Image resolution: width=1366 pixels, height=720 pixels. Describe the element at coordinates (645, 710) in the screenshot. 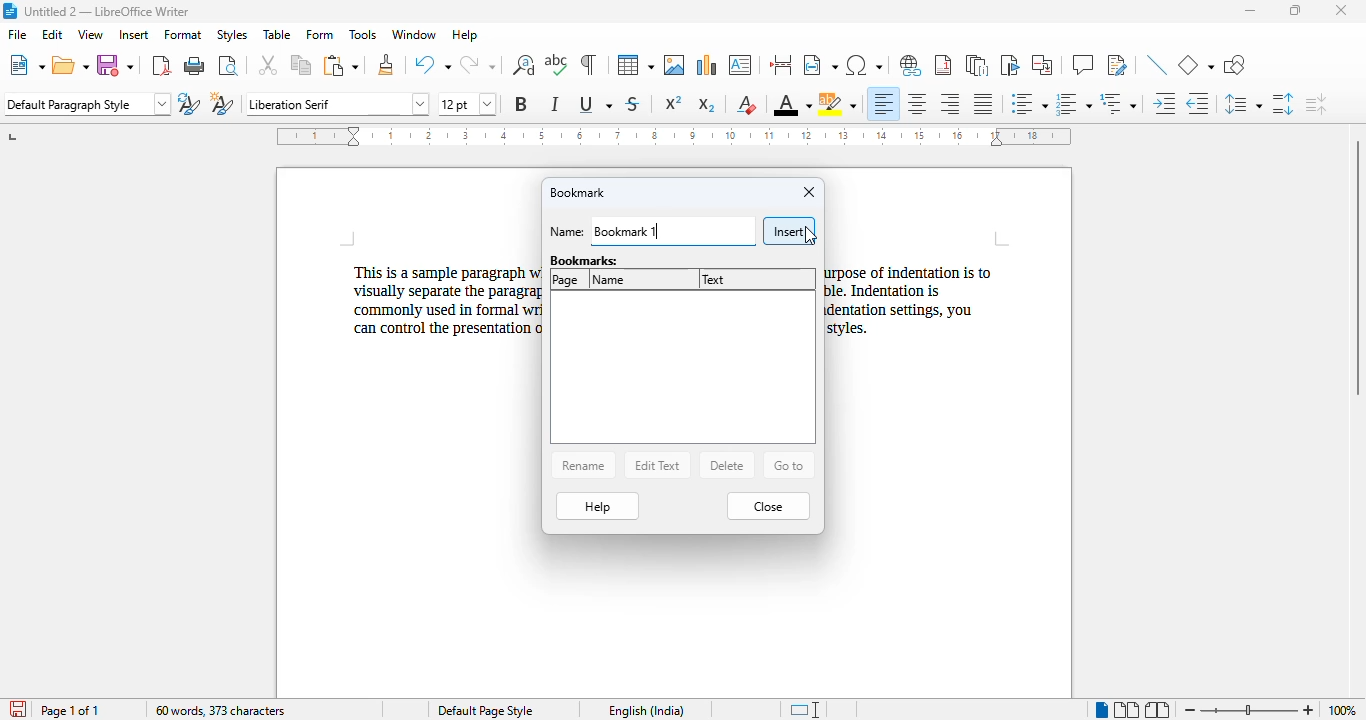

I see `text language` at that location.